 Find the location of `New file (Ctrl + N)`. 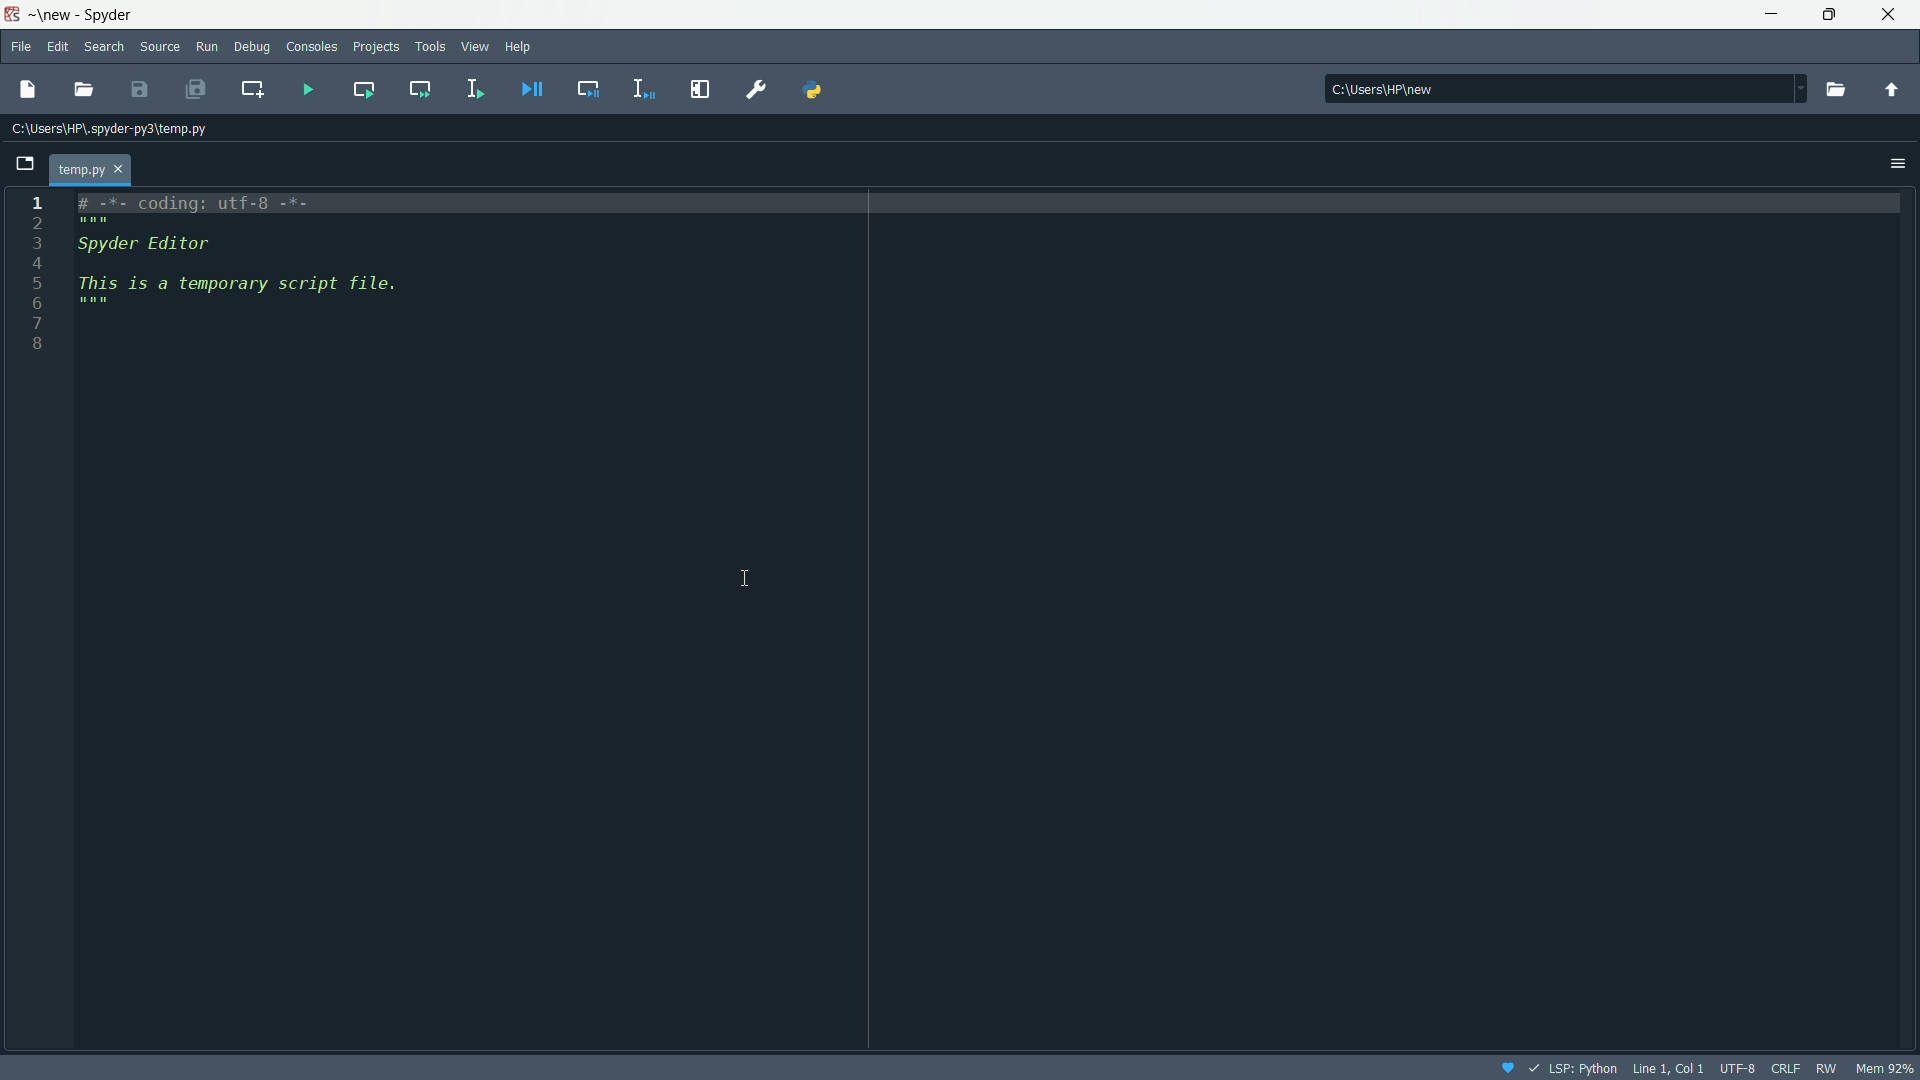

New file (Ctrl + N) is located at coordinates (32, 85).